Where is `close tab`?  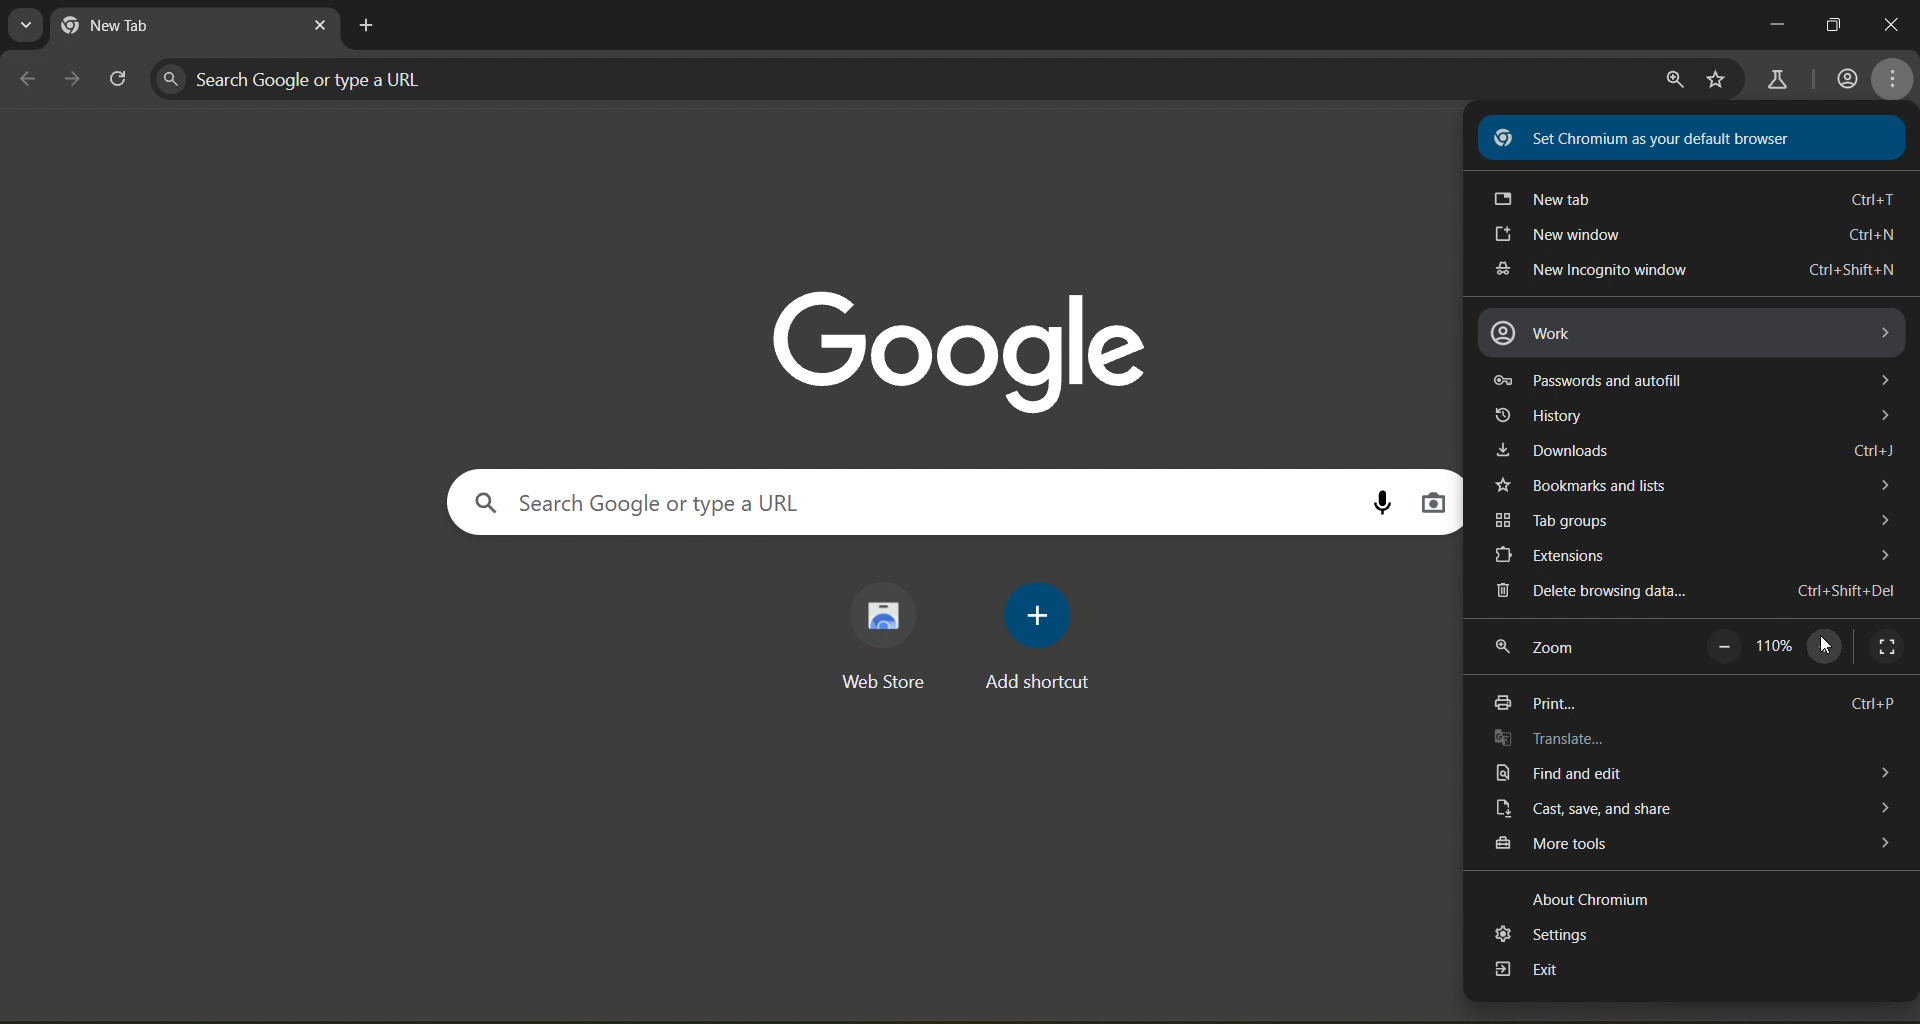 close tab is located at coordinates (320, 29).